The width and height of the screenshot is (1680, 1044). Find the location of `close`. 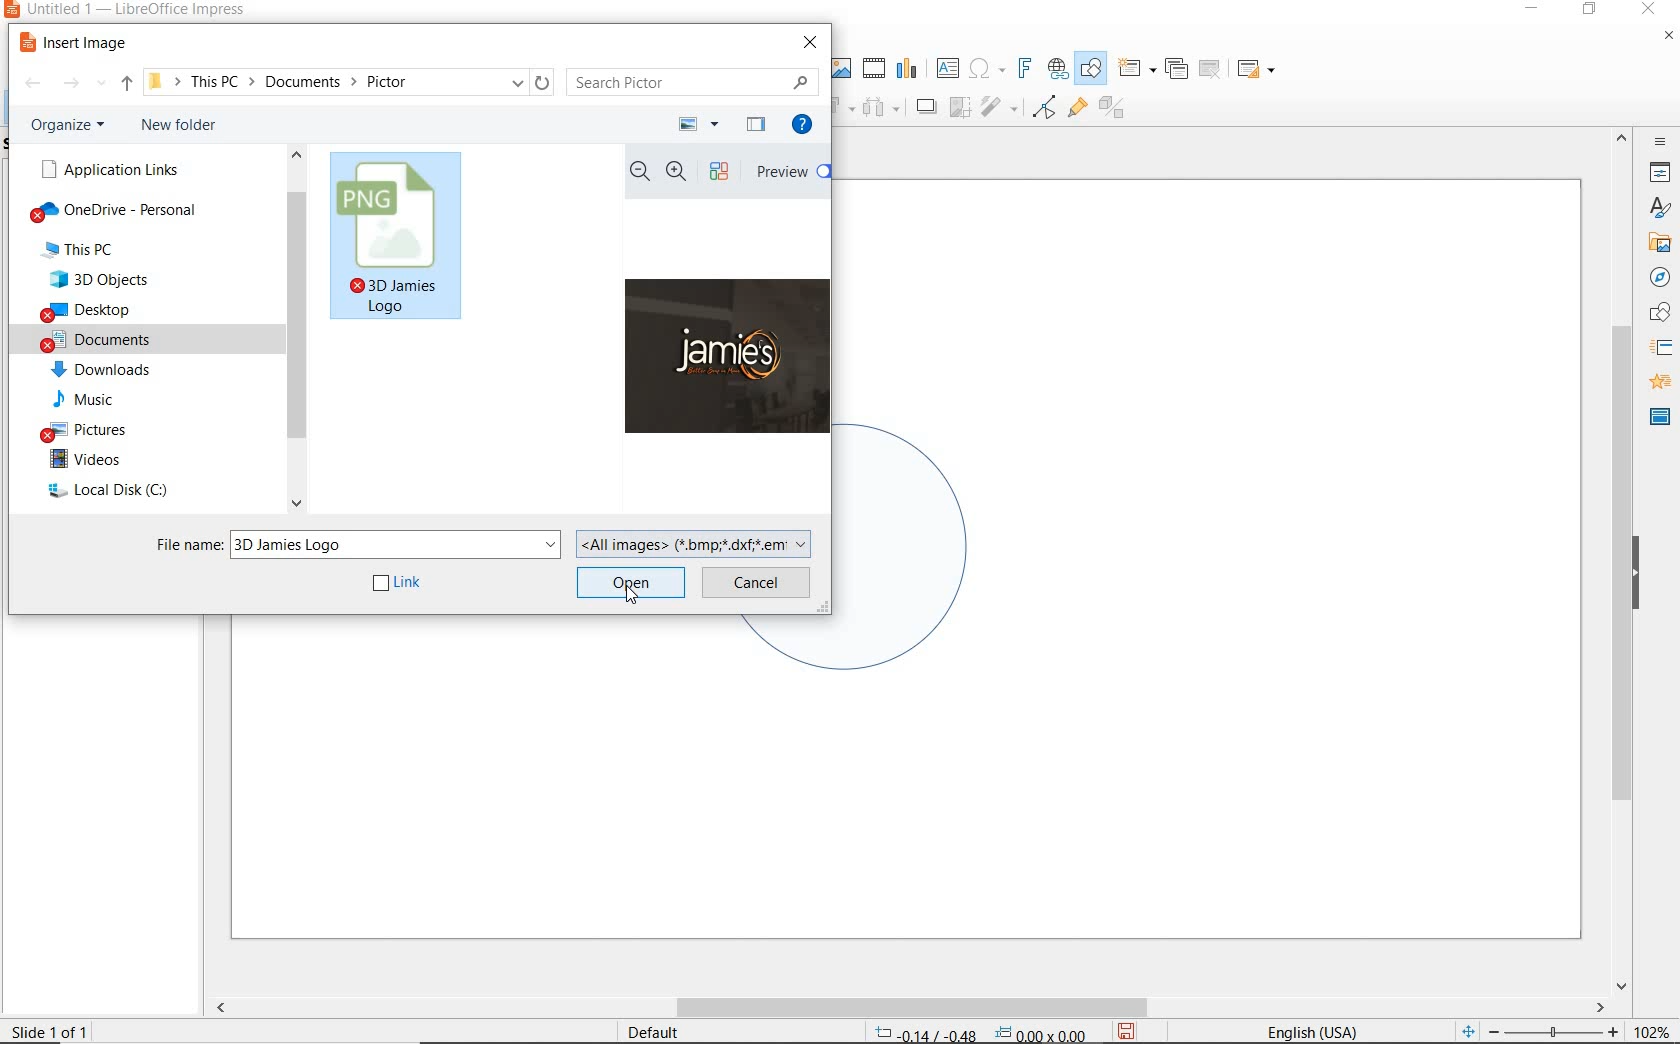

close is located at coordinates (812, 42).